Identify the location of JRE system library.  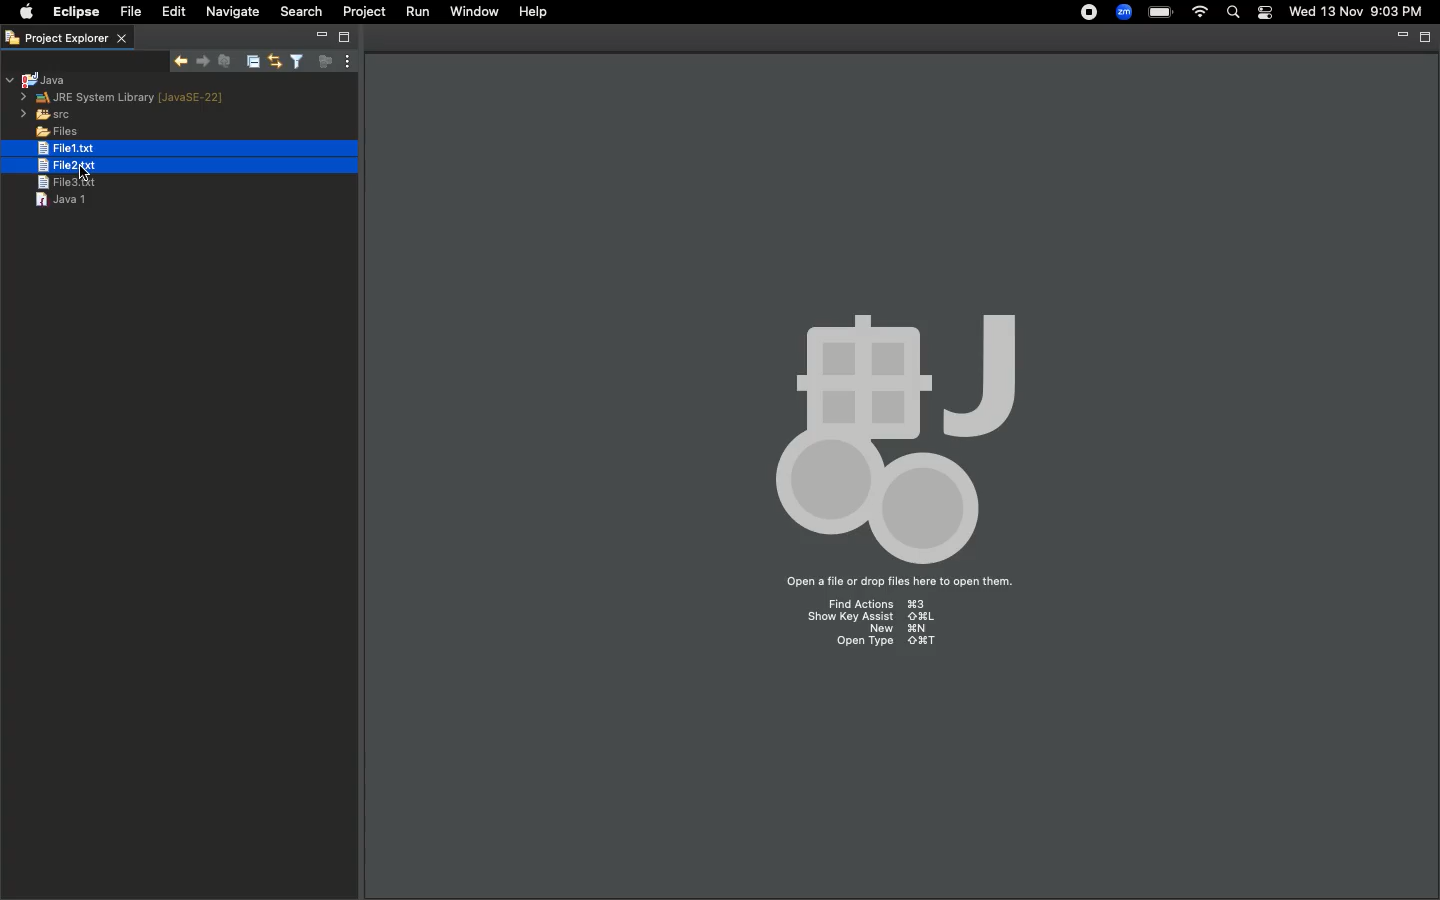
(126, 98).